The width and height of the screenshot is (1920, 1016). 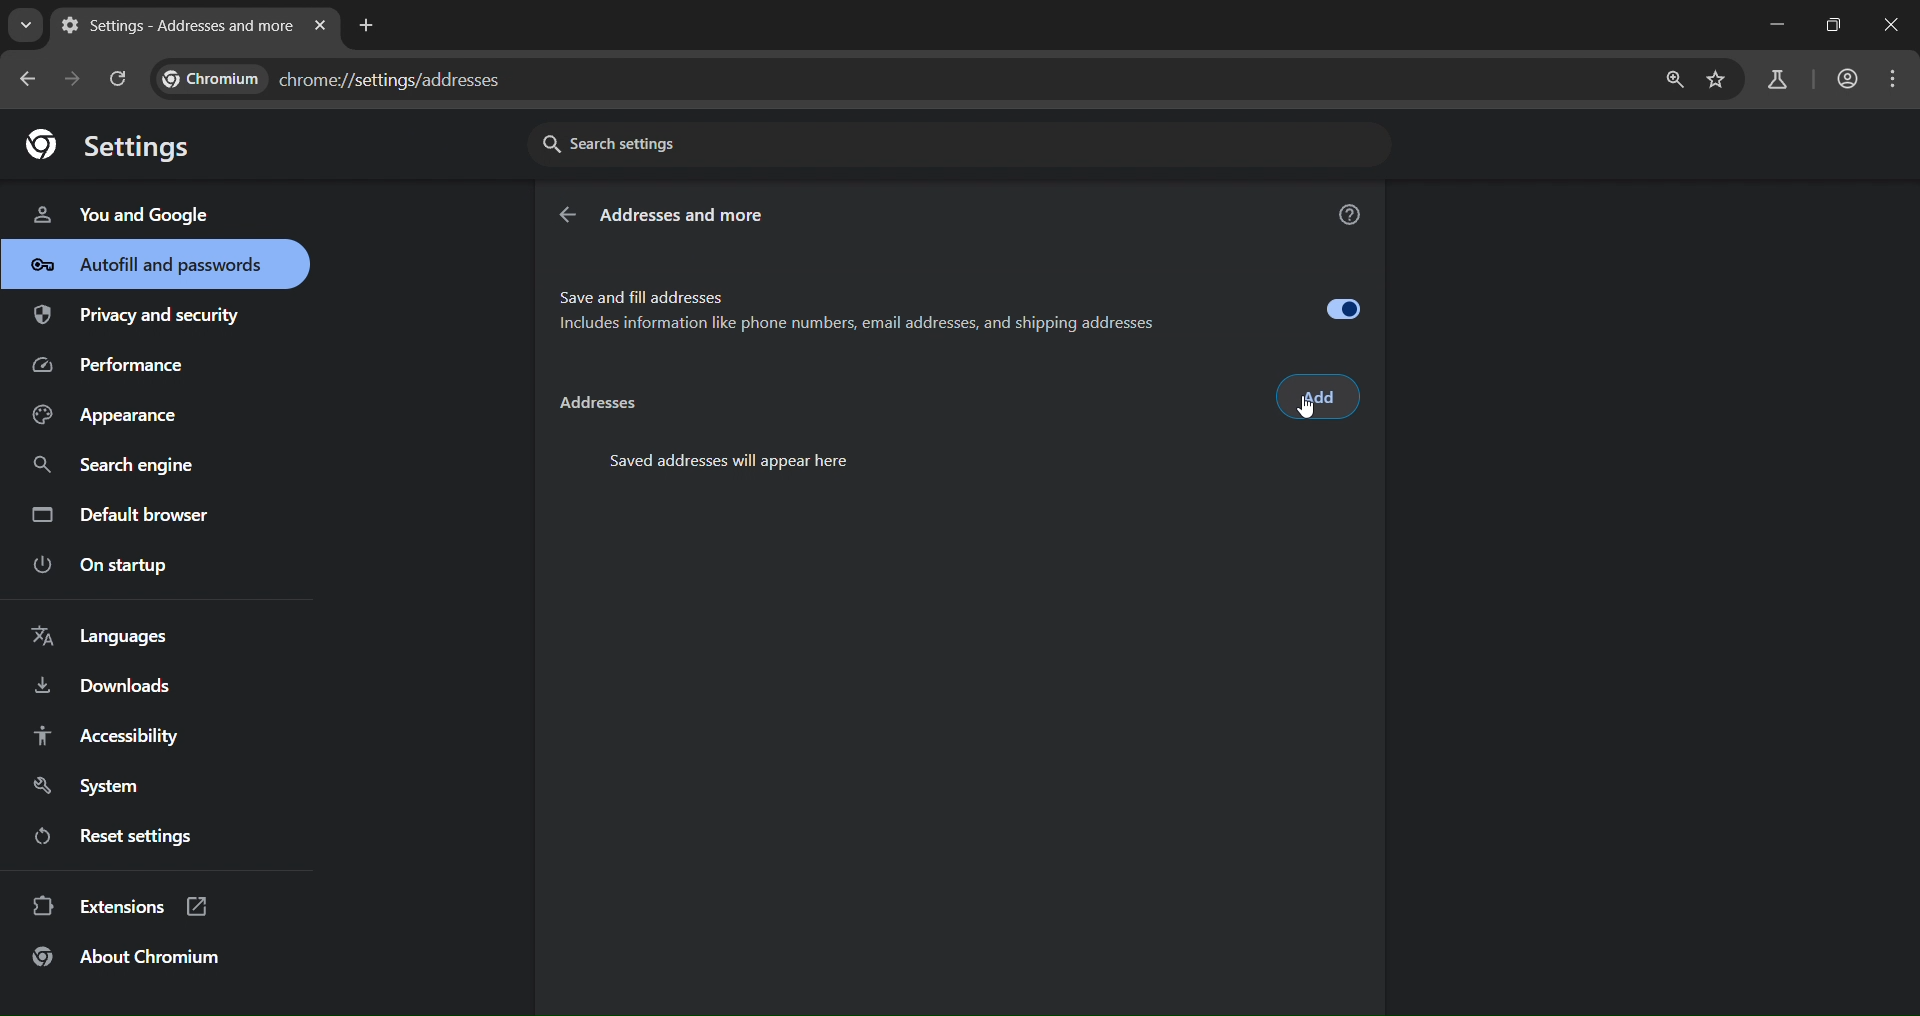 I want to click on language, so click(x=106, y=637).